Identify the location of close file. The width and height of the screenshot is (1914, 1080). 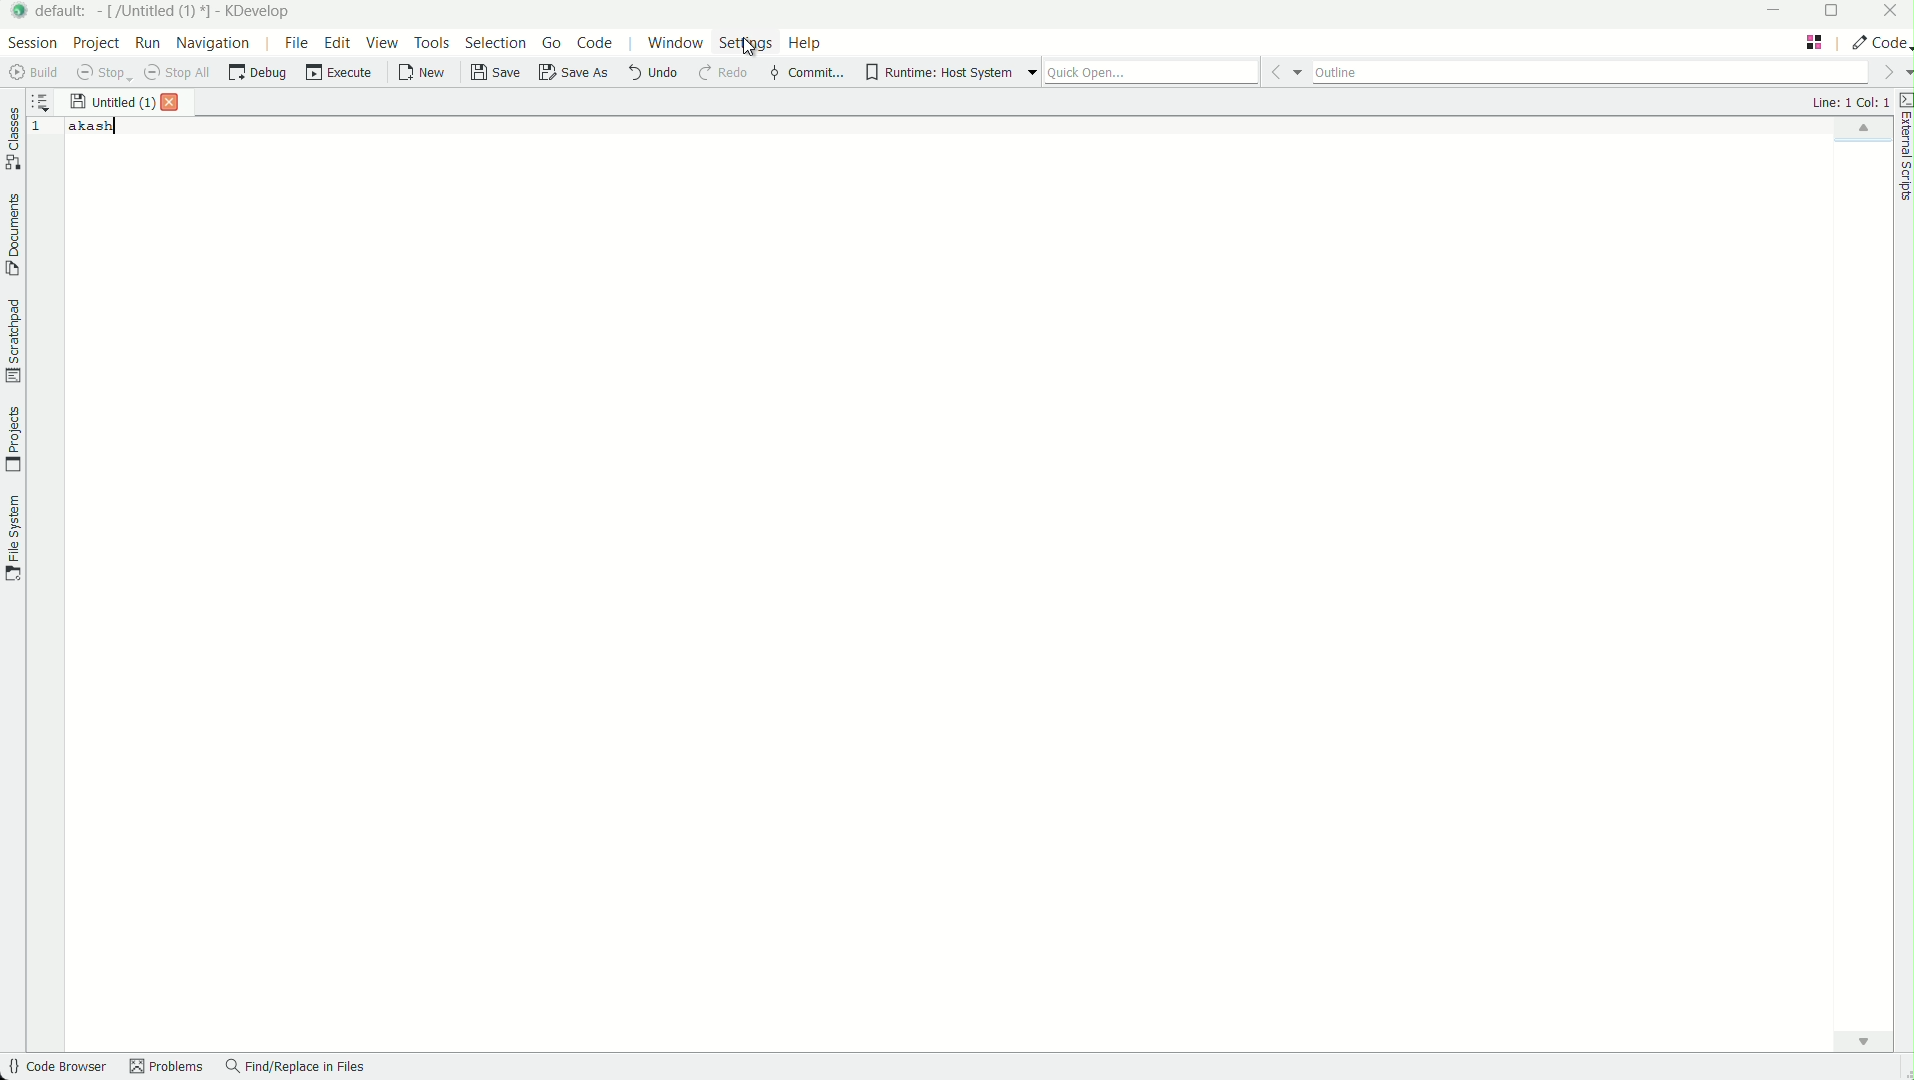
(175, 102).